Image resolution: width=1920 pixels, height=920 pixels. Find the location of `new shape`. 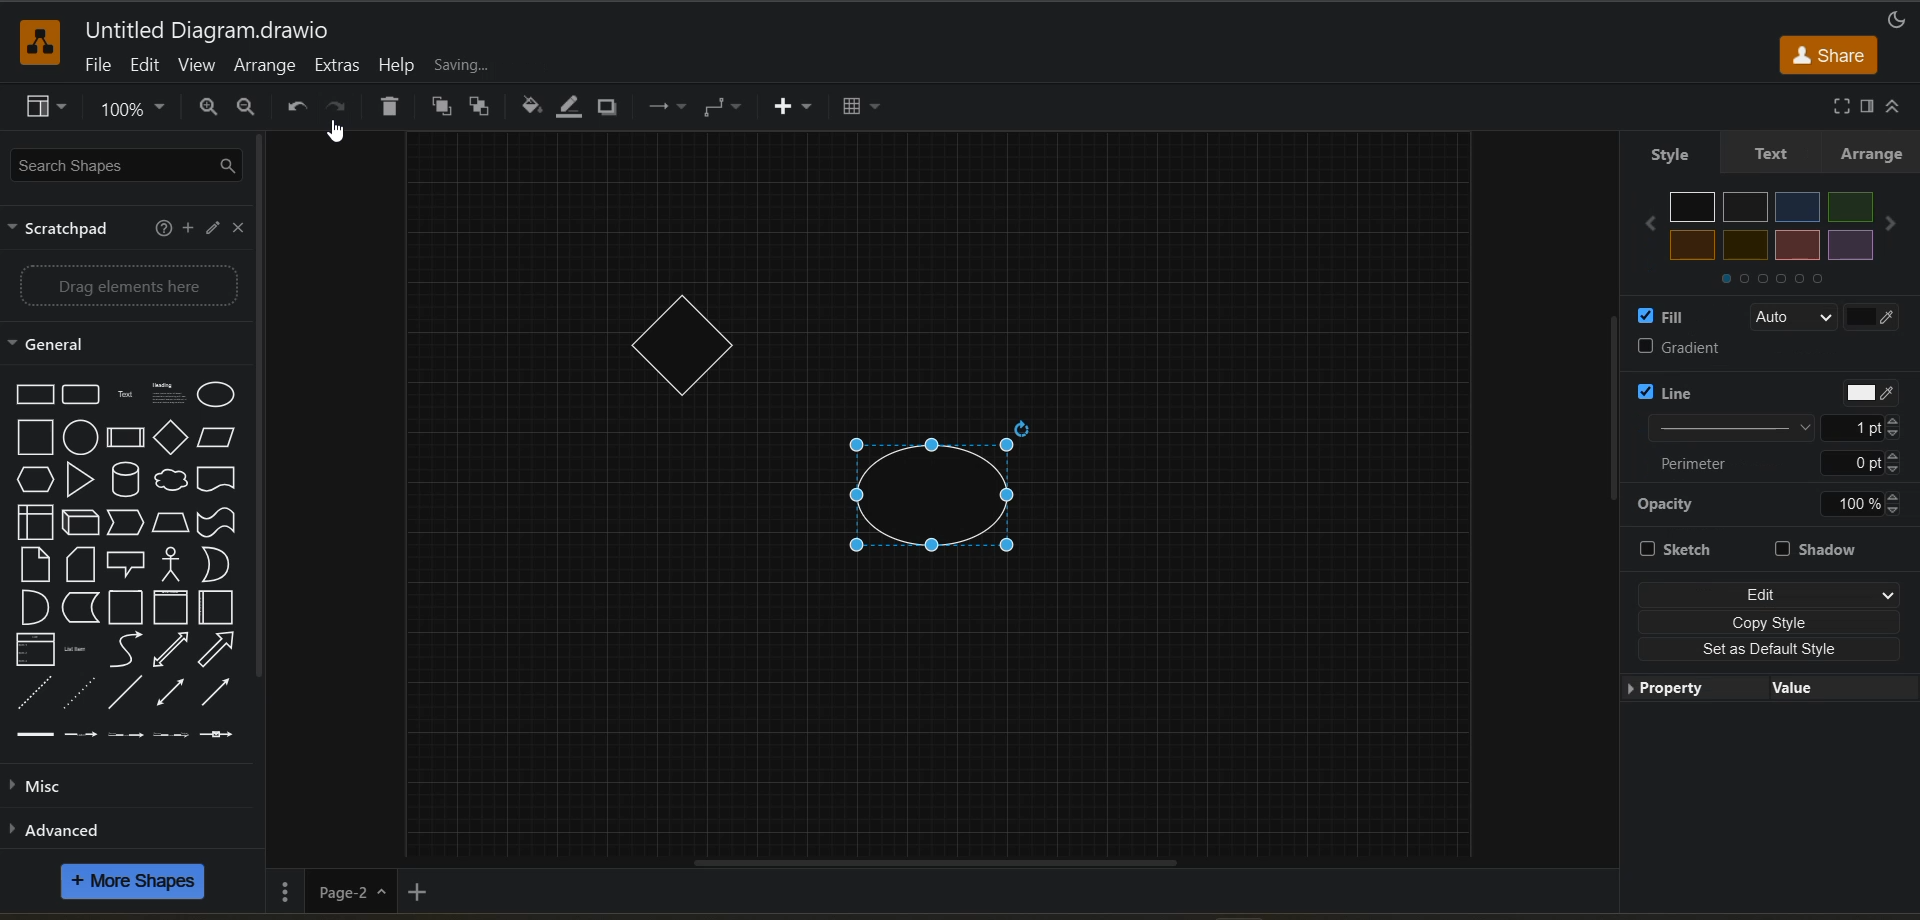

new shape is located at coordinates (940, 494).